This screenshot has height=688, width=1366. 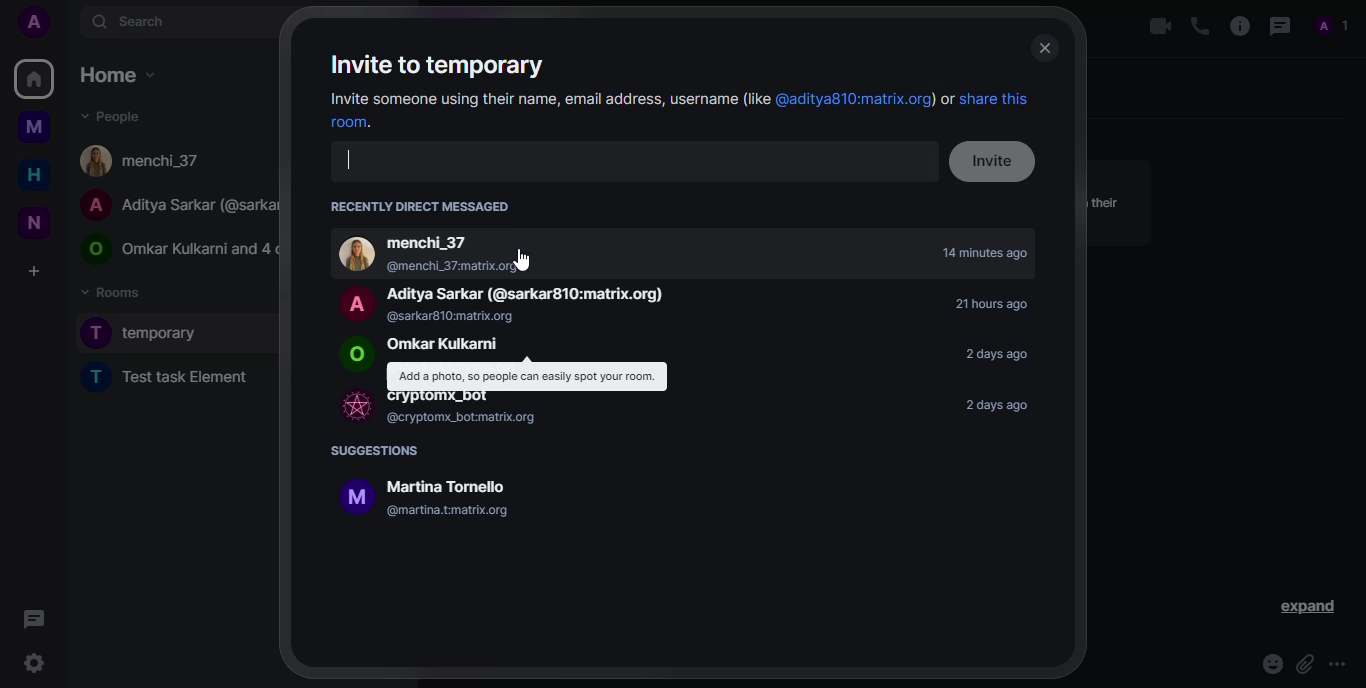 I want to click on ‘Omkar Kulkarni, so click(x=444, y=345).